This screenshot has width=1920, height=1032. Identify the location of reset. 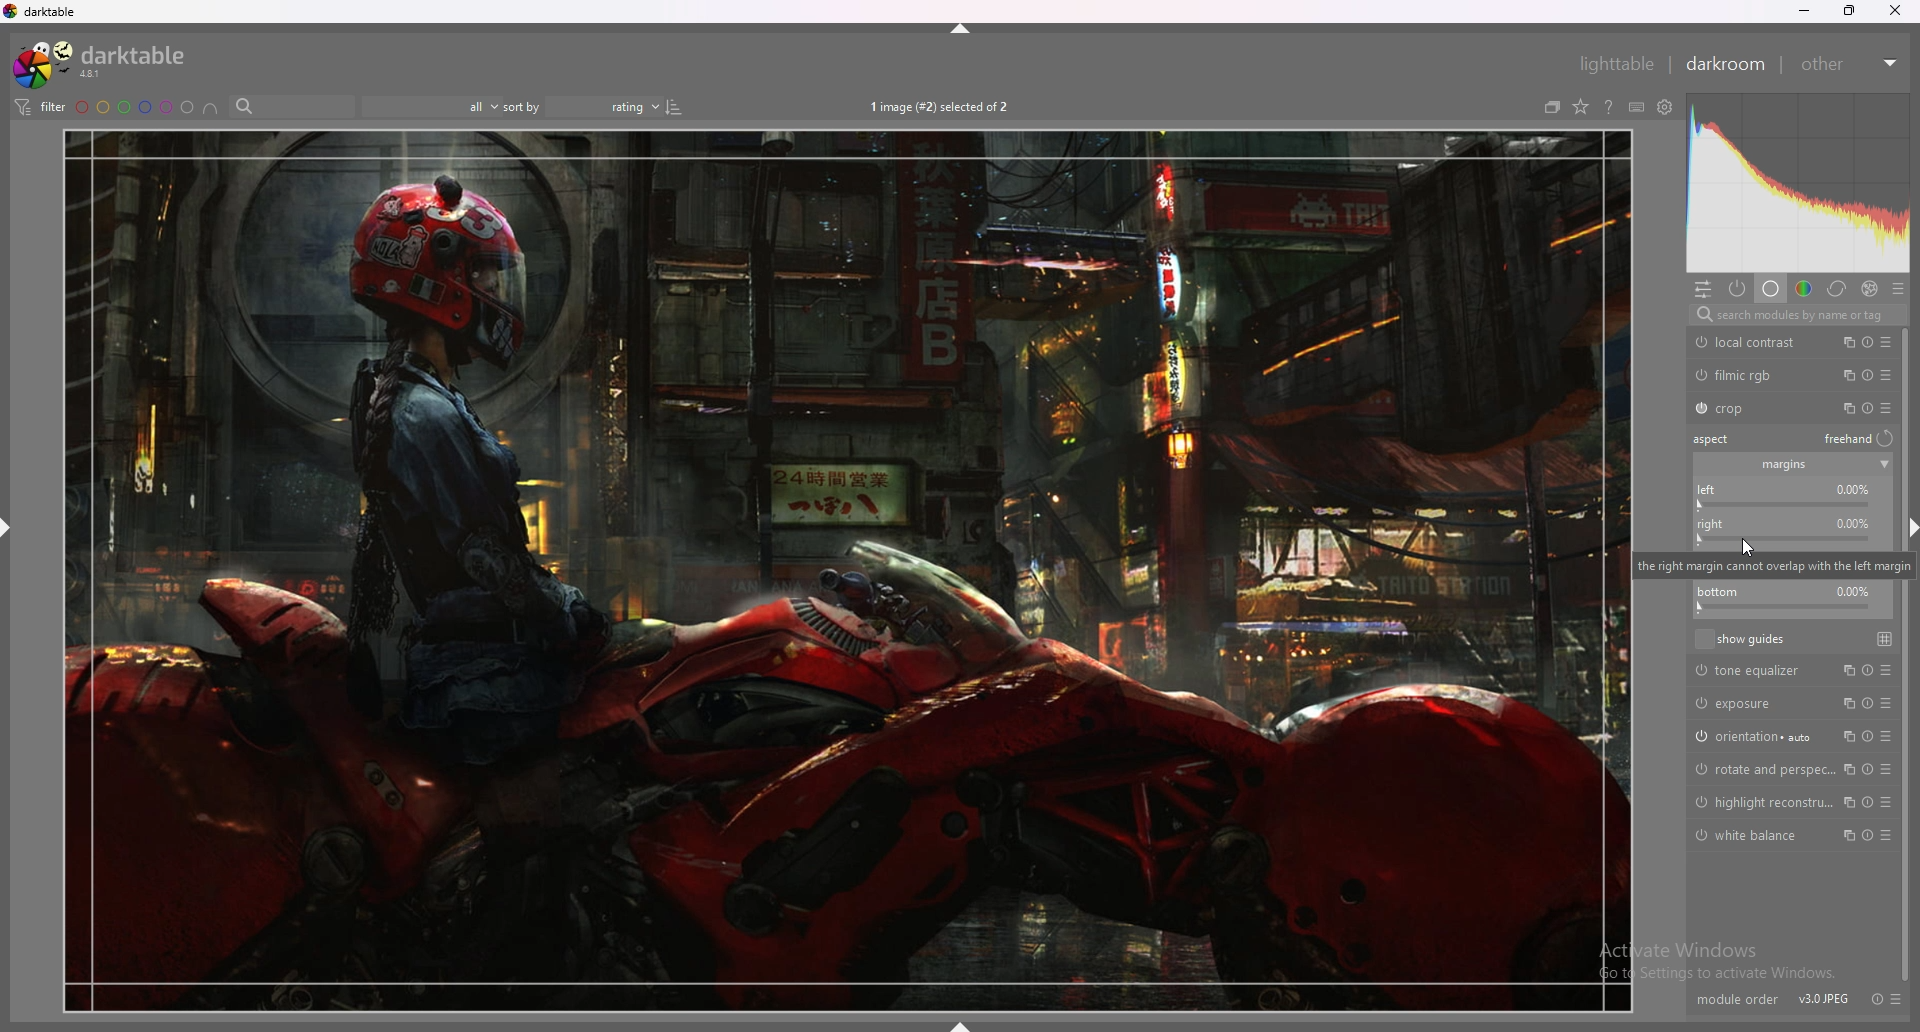
(1870, 375).